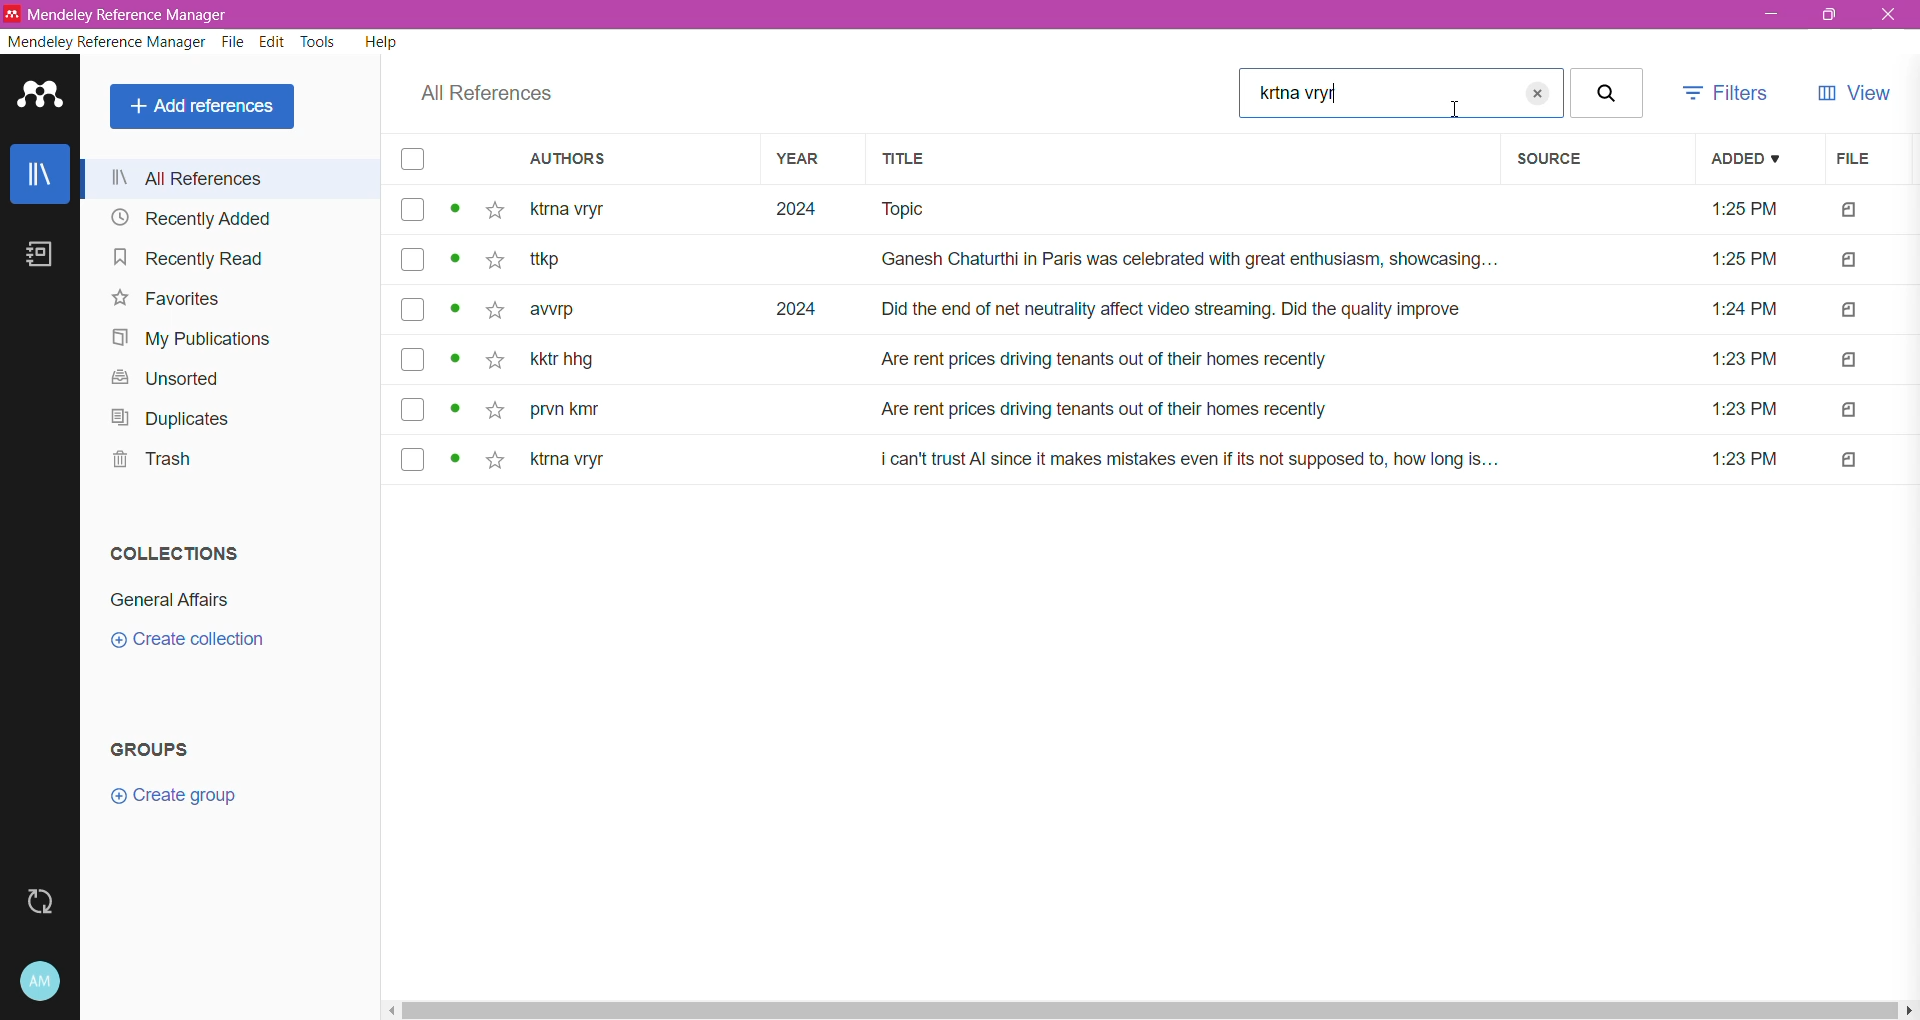 The width and height of the screenshot is (1920, 1020). What do you see at coordinates (1908, 1011) in the screenshot?
I see `move right` at bounding box center [1908, 1011].